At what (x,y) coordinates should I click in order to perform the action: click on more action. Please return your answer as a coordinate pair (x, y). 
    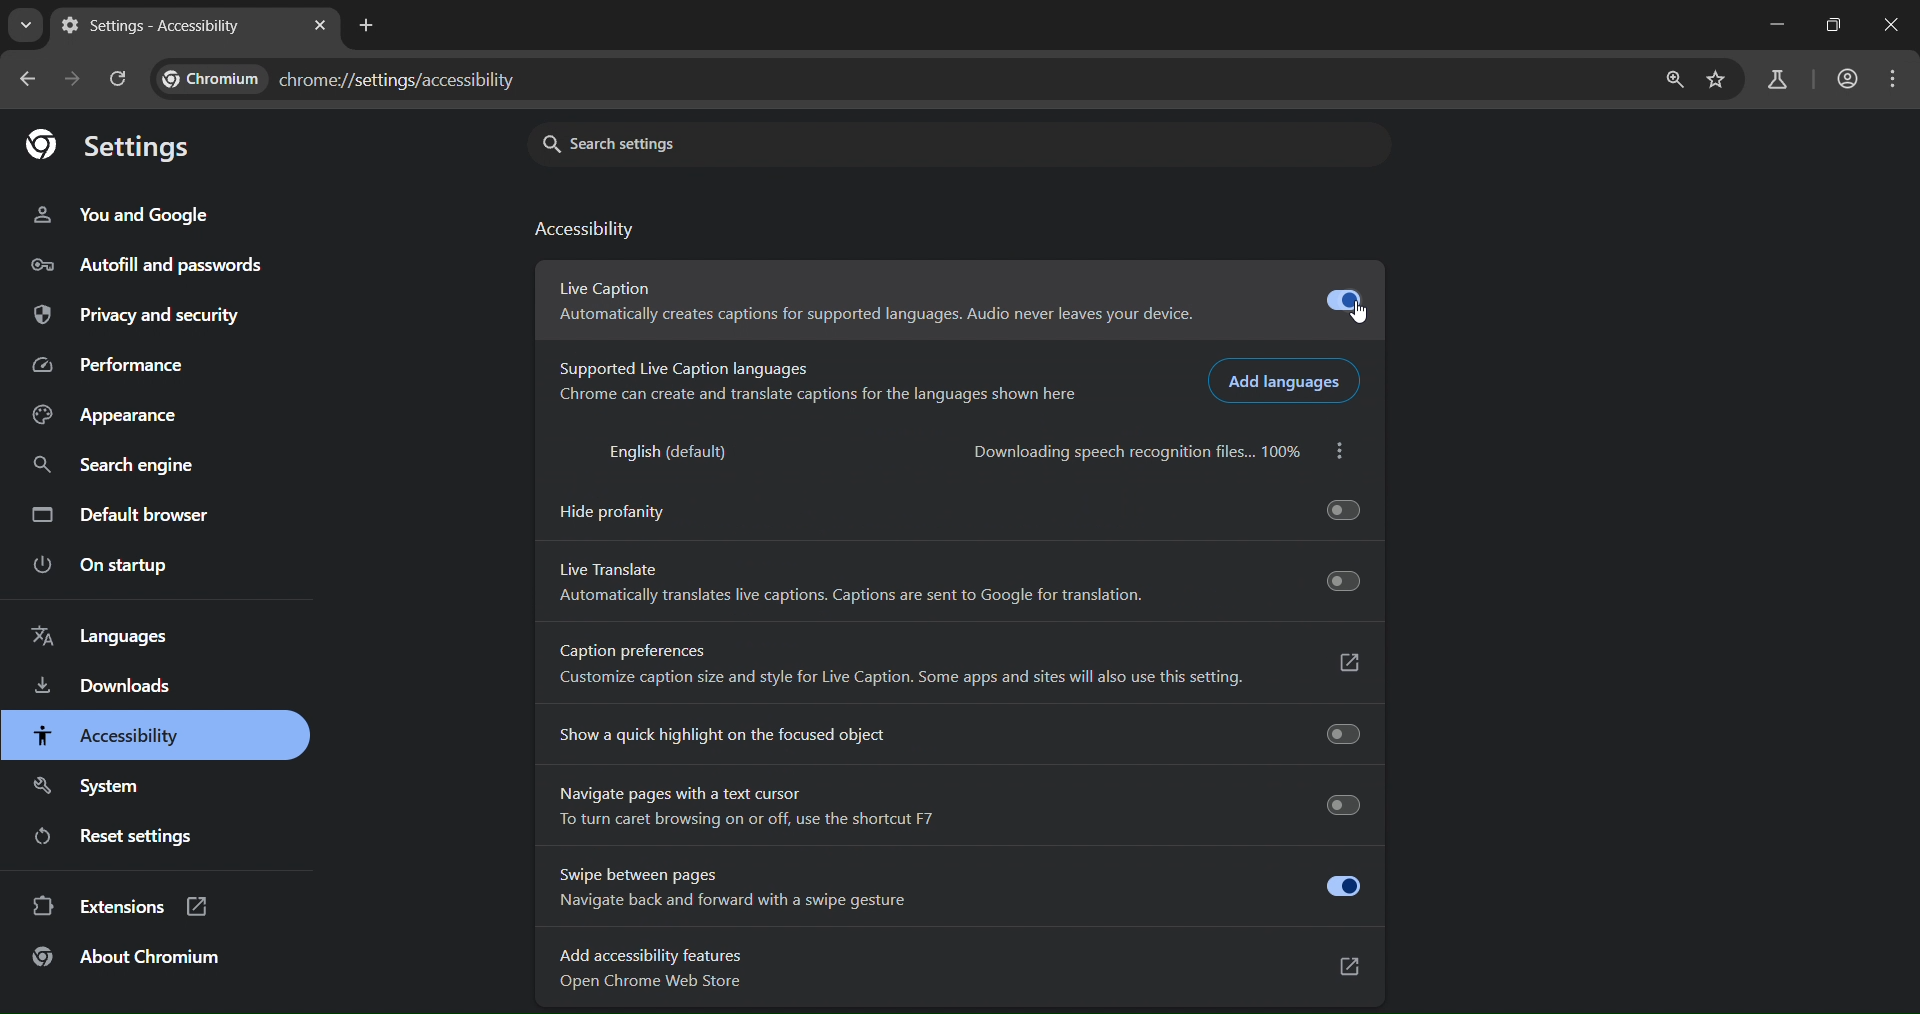
    Looking at the image, I should click on (1342, 451).